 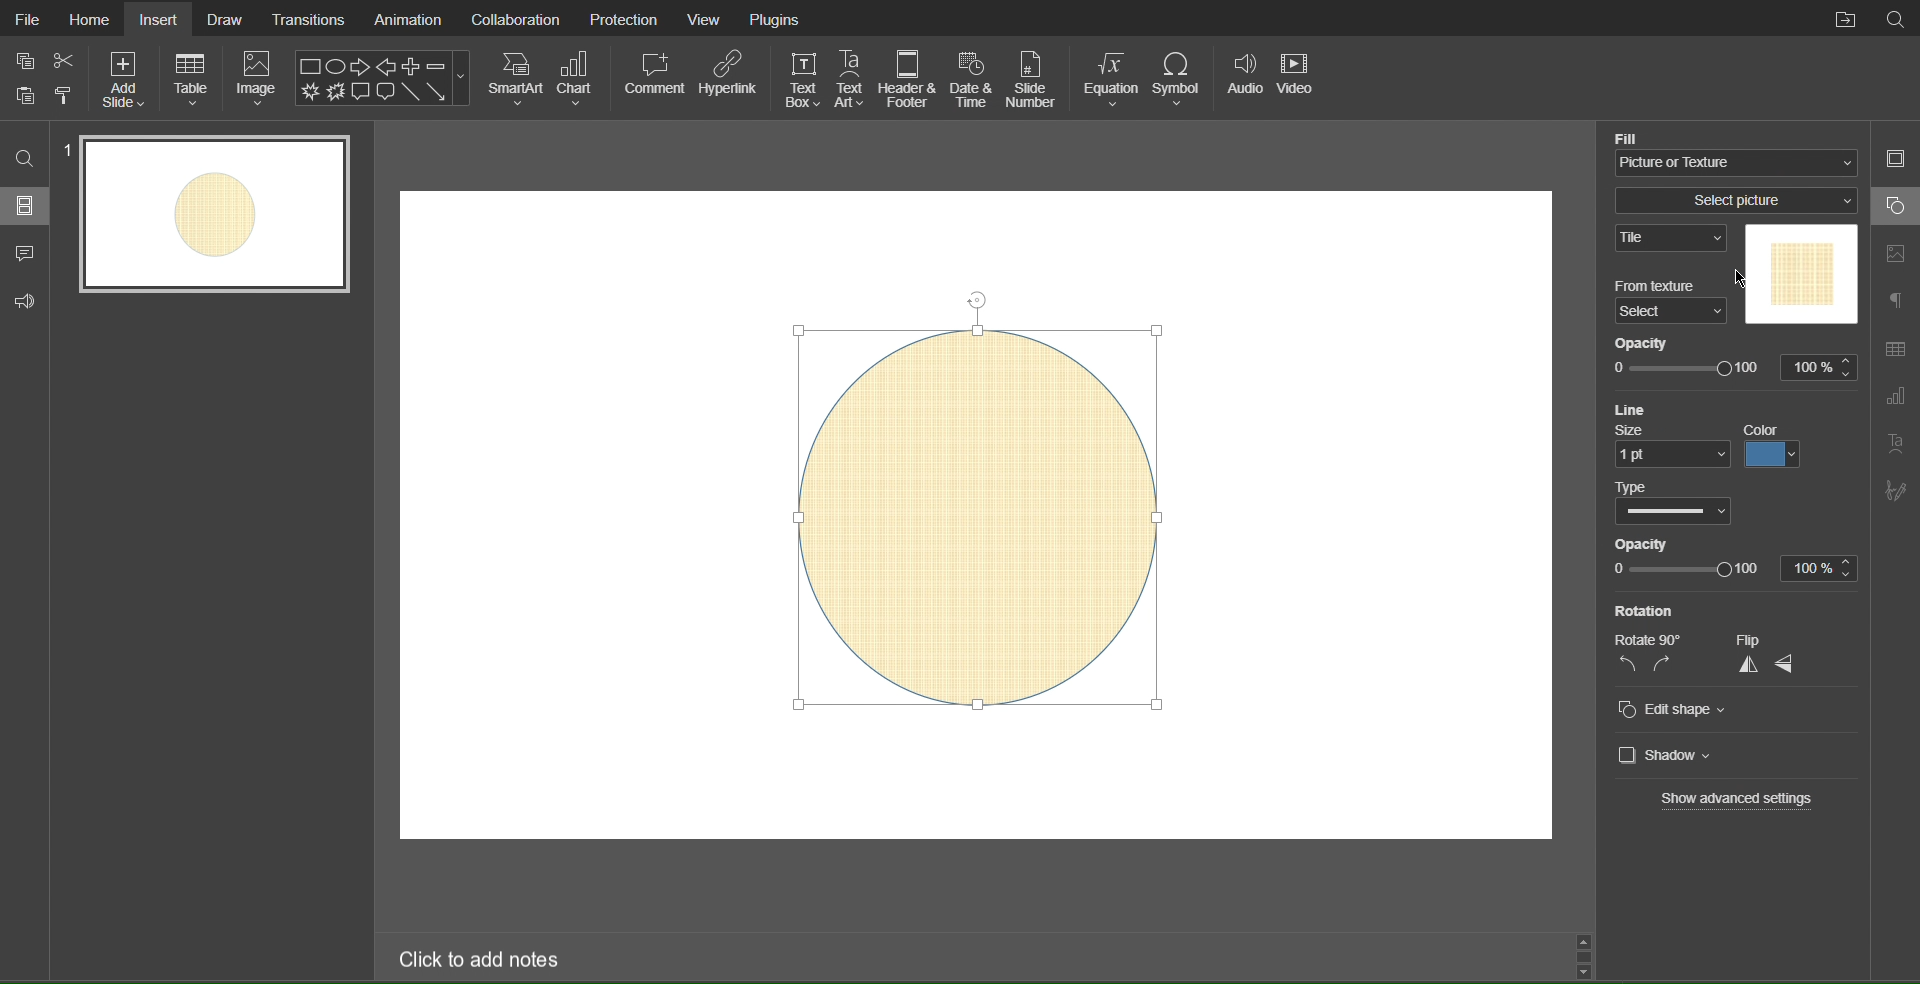 What do you see at coordinates (1684, 570) in the screenshot?
I see `opacity slider` at bounding box center [1684, 570].